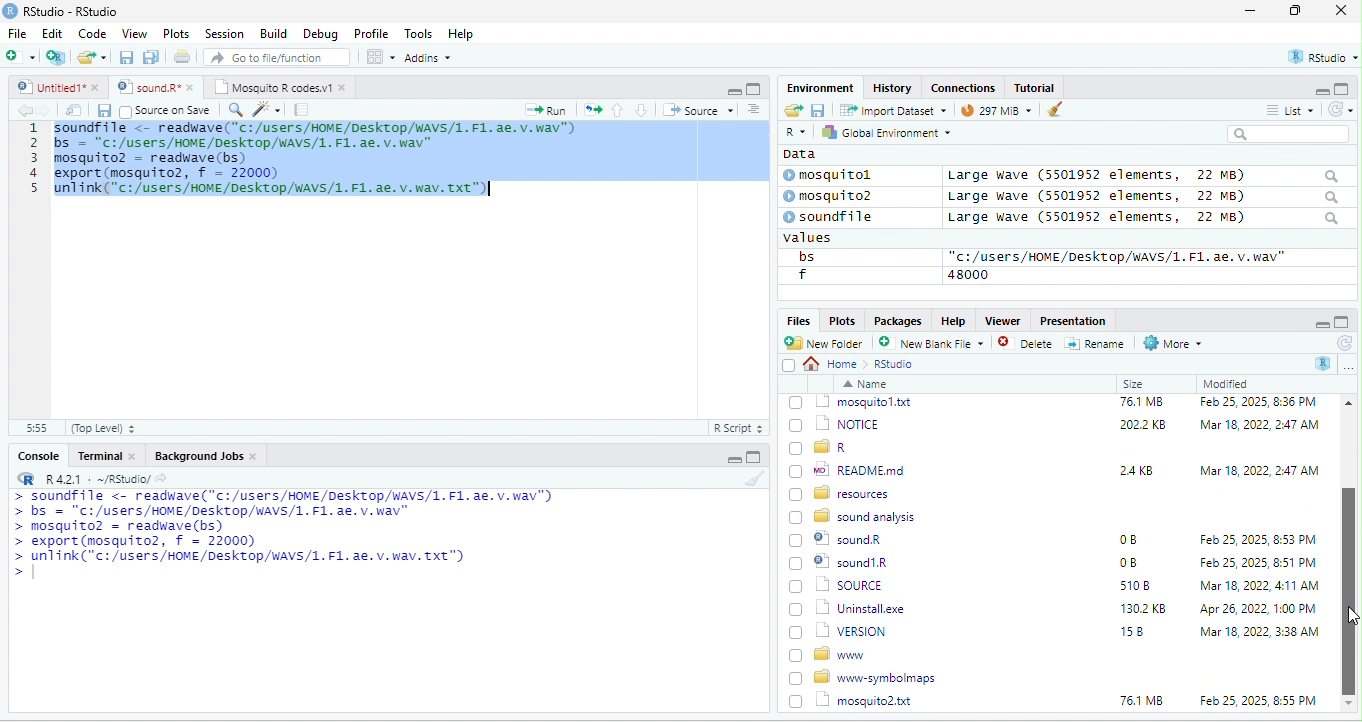  I want to click on sharpen, so click(267, 109).